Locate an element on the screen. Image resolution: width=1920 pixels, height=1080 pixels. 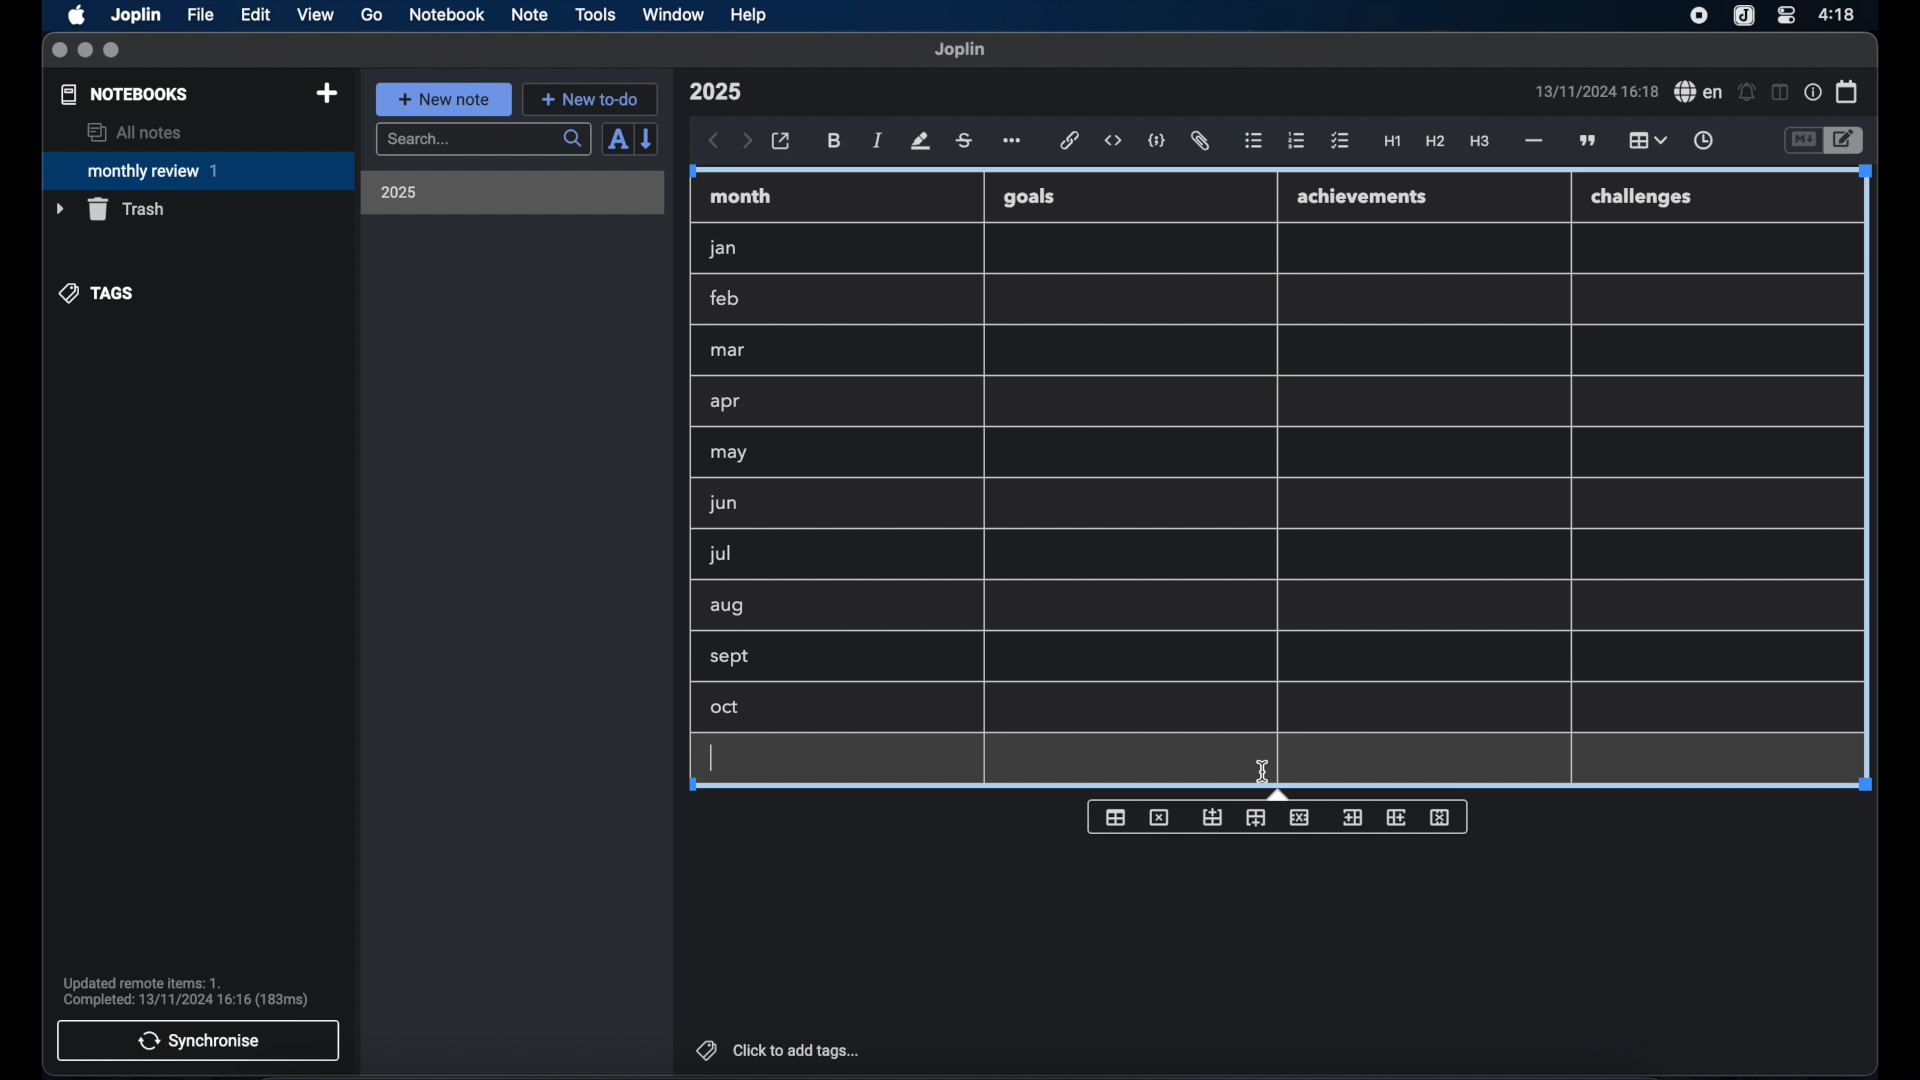
block quotes is located at coordinates (1589, 141).